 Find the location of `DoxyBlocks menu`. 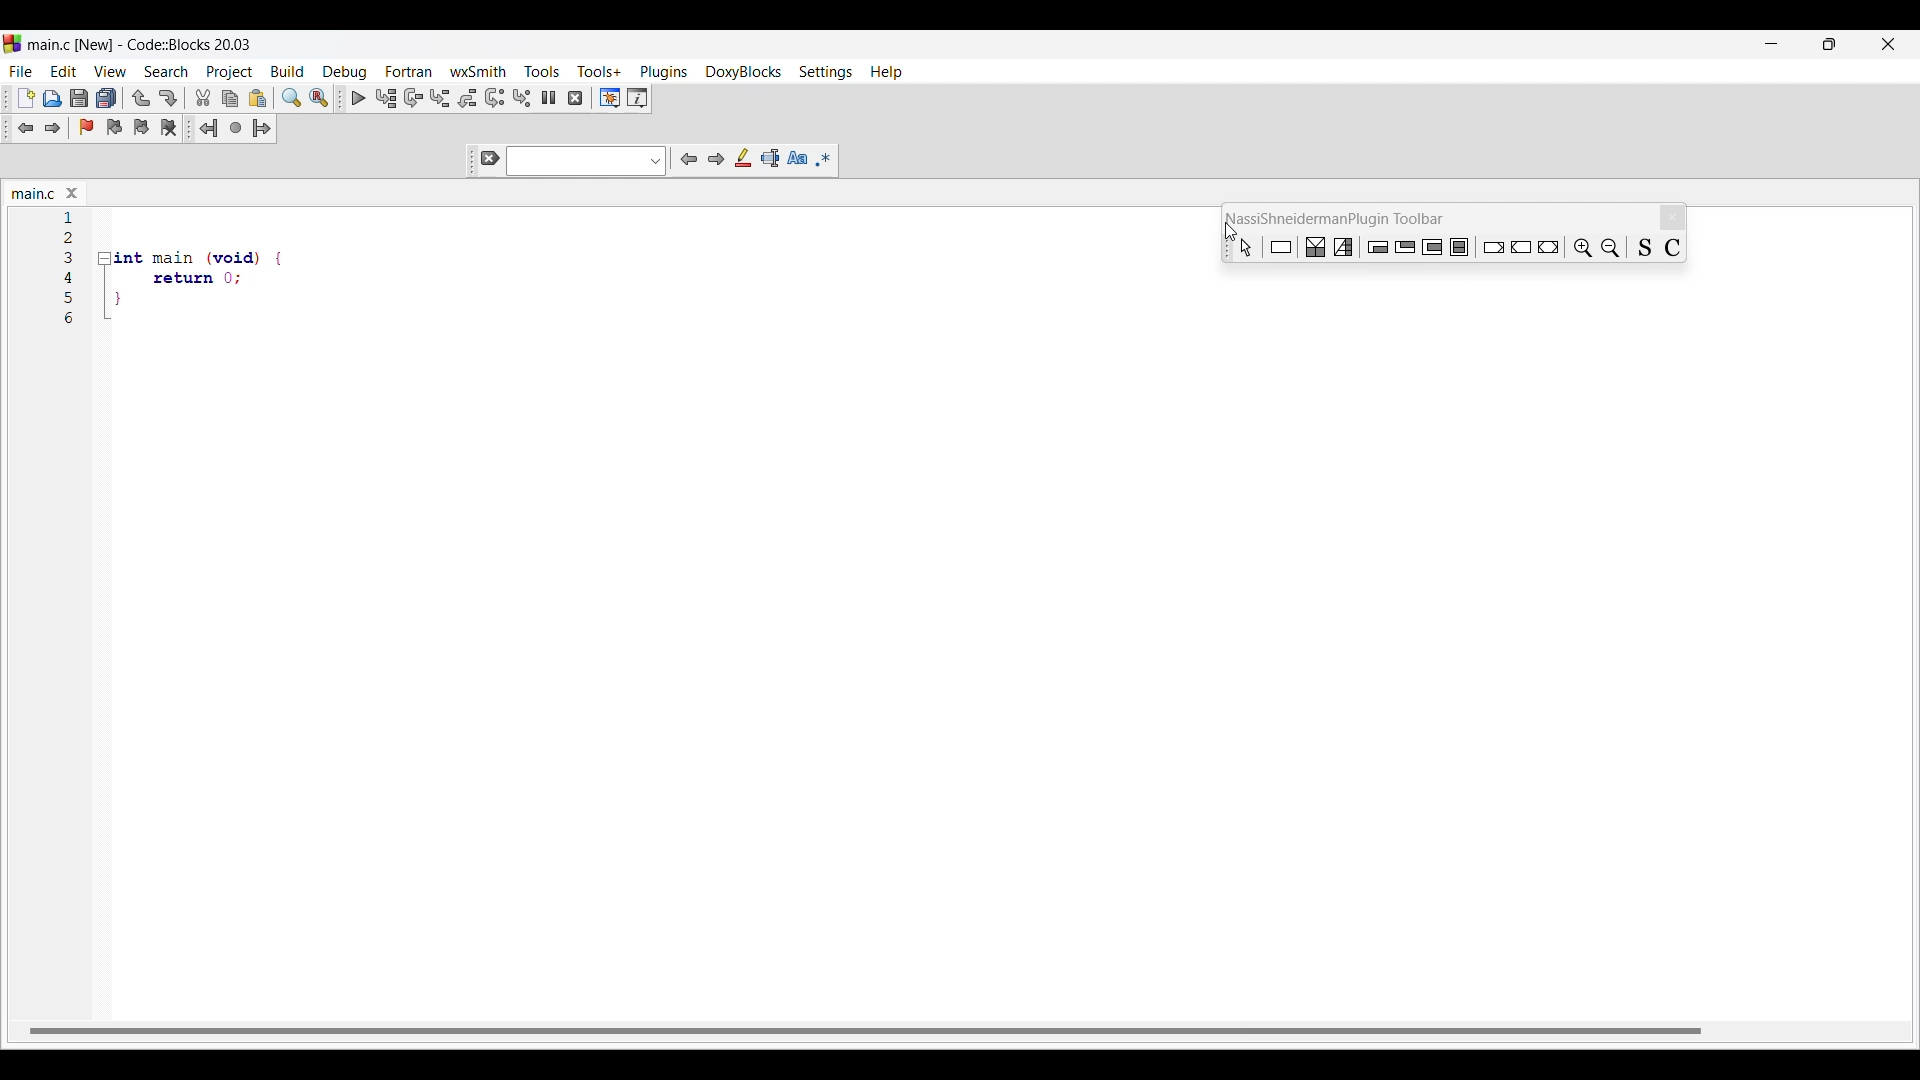

DoxyBlocks menu is located at coordinates (742, 72).